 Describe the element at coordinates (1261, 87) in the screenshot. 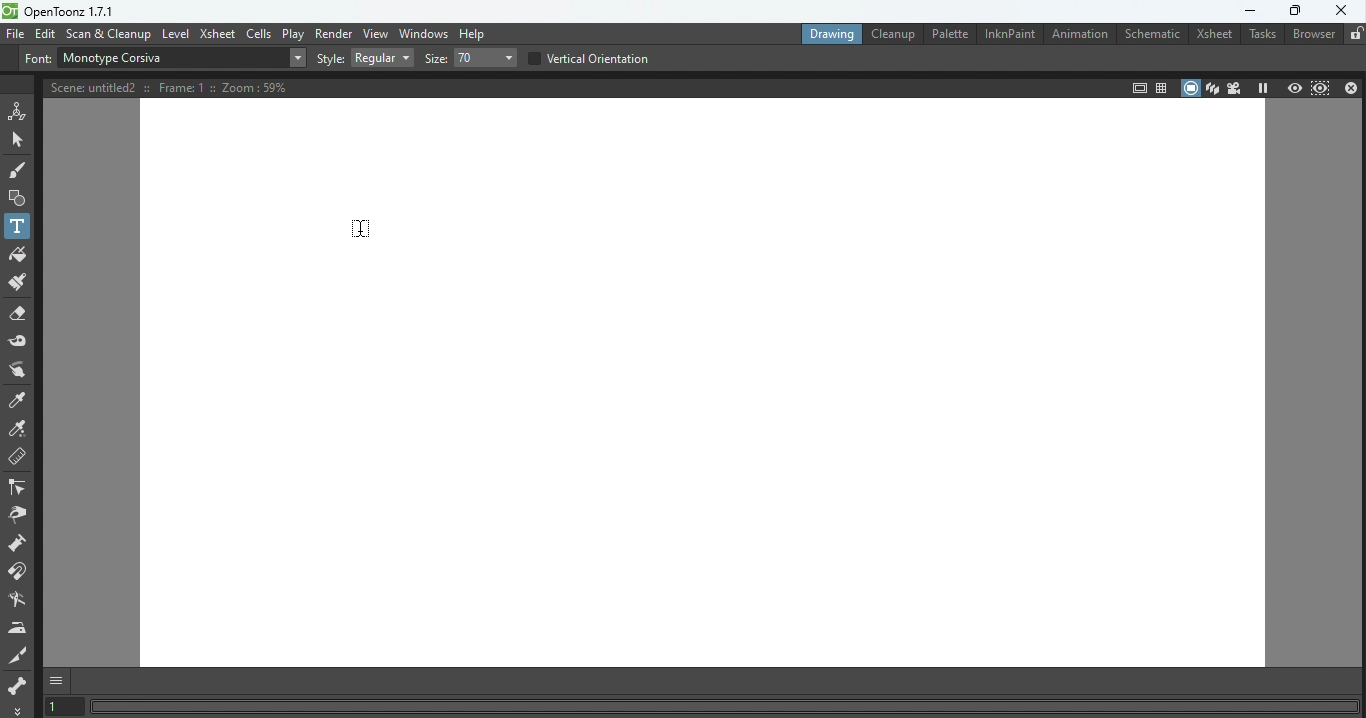

I see `Freeze` at that location.